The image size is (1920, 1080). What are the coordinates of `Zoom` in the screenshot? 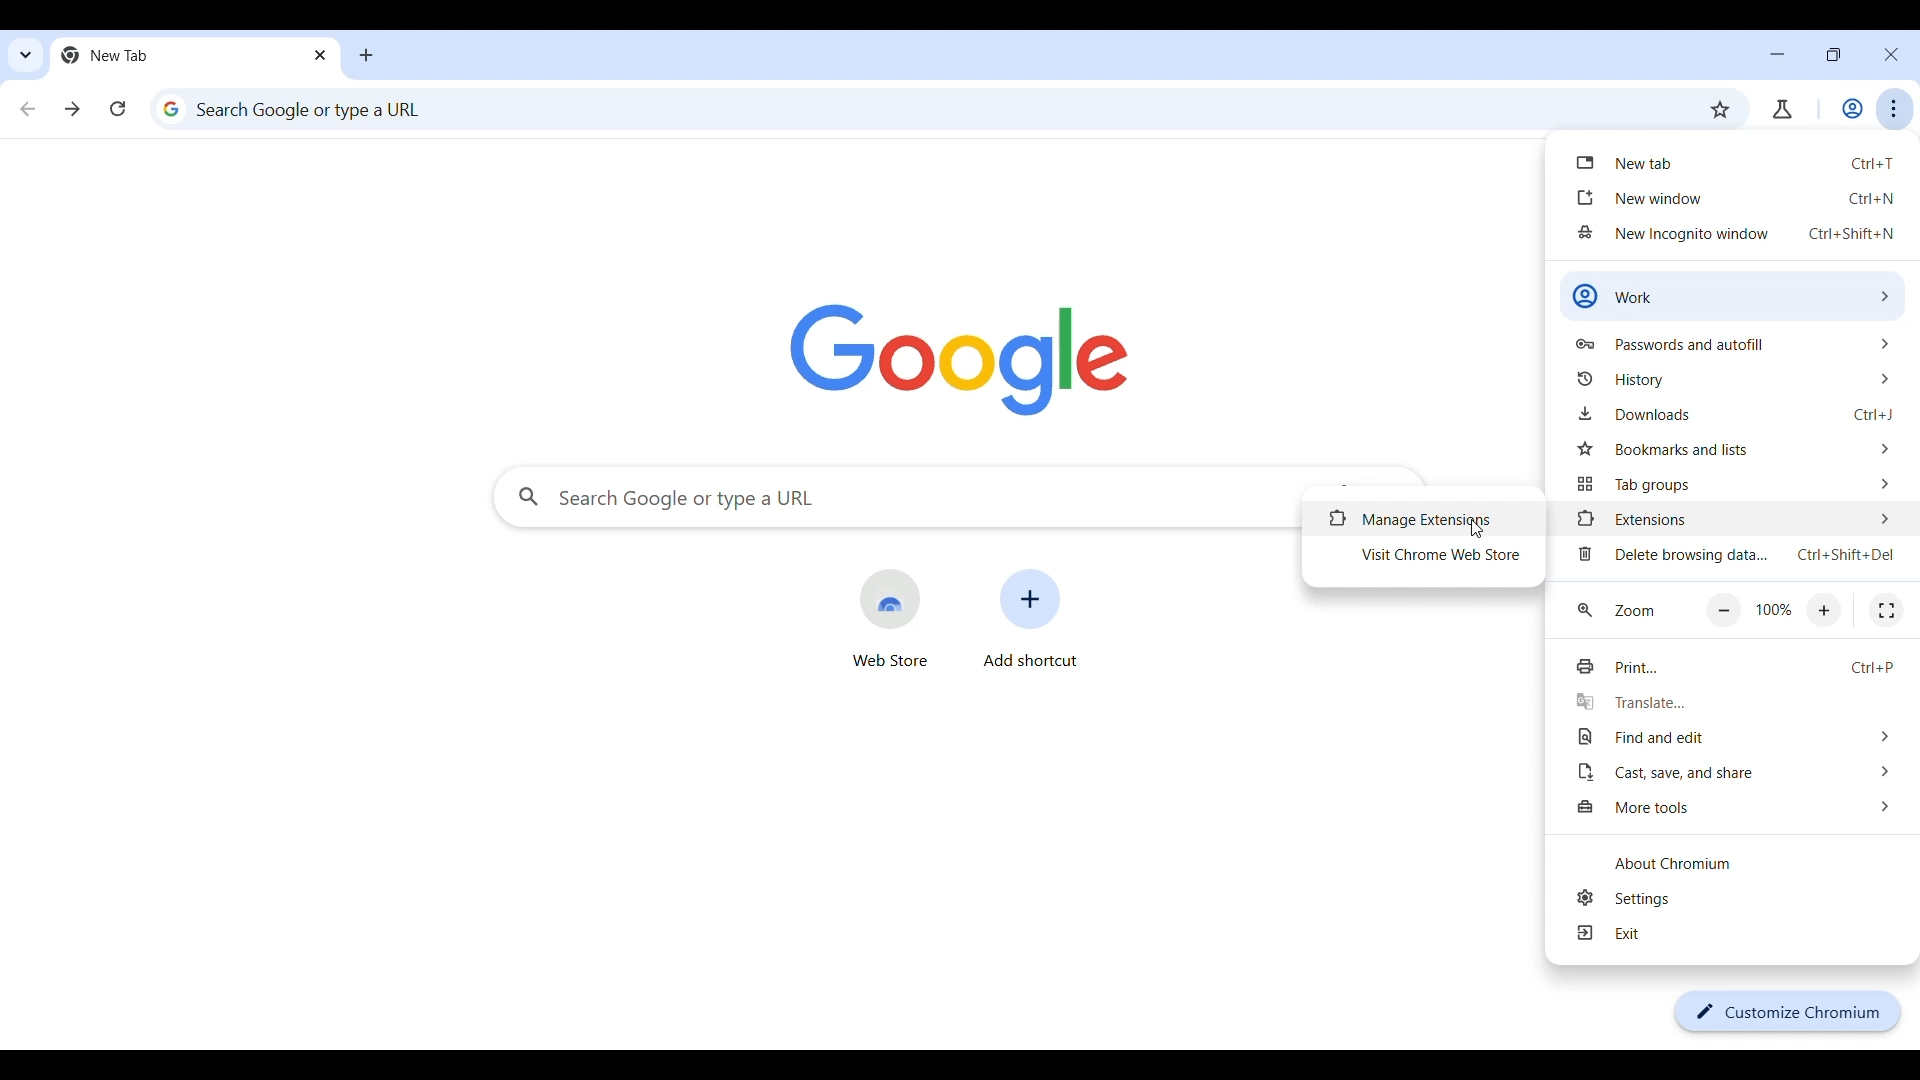 It's located at (1634, 610).